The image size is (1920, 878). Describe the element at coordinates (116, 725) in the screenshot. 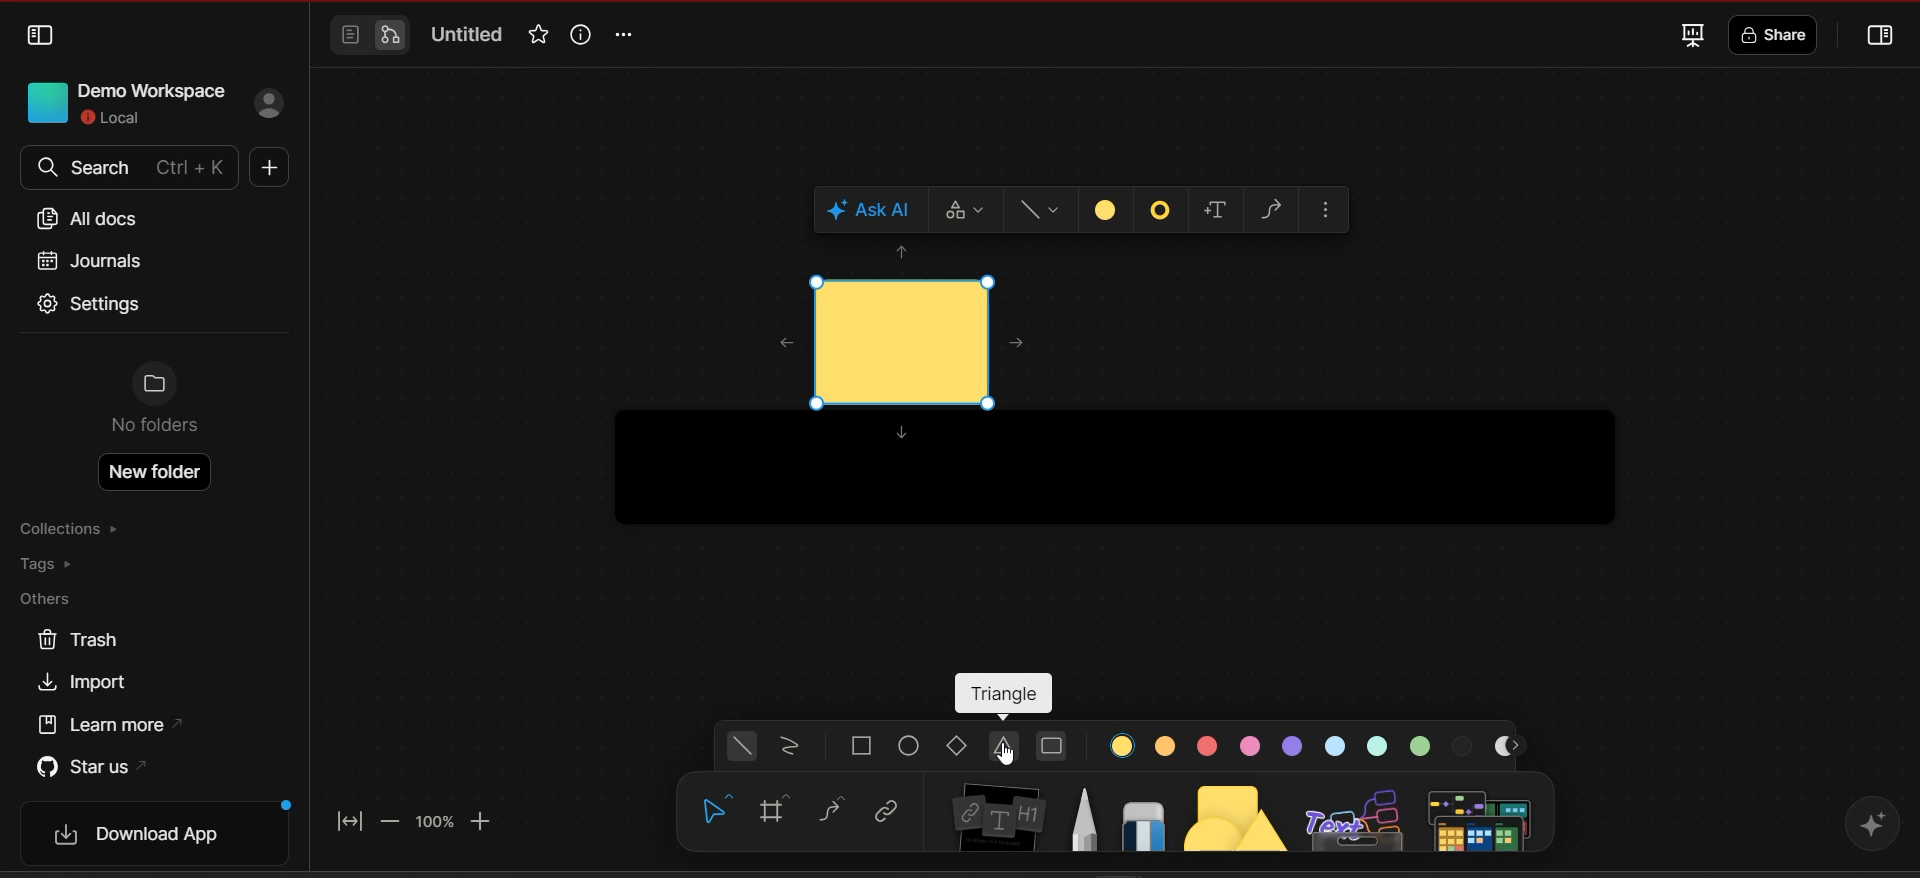

I see `learn more` at that location.